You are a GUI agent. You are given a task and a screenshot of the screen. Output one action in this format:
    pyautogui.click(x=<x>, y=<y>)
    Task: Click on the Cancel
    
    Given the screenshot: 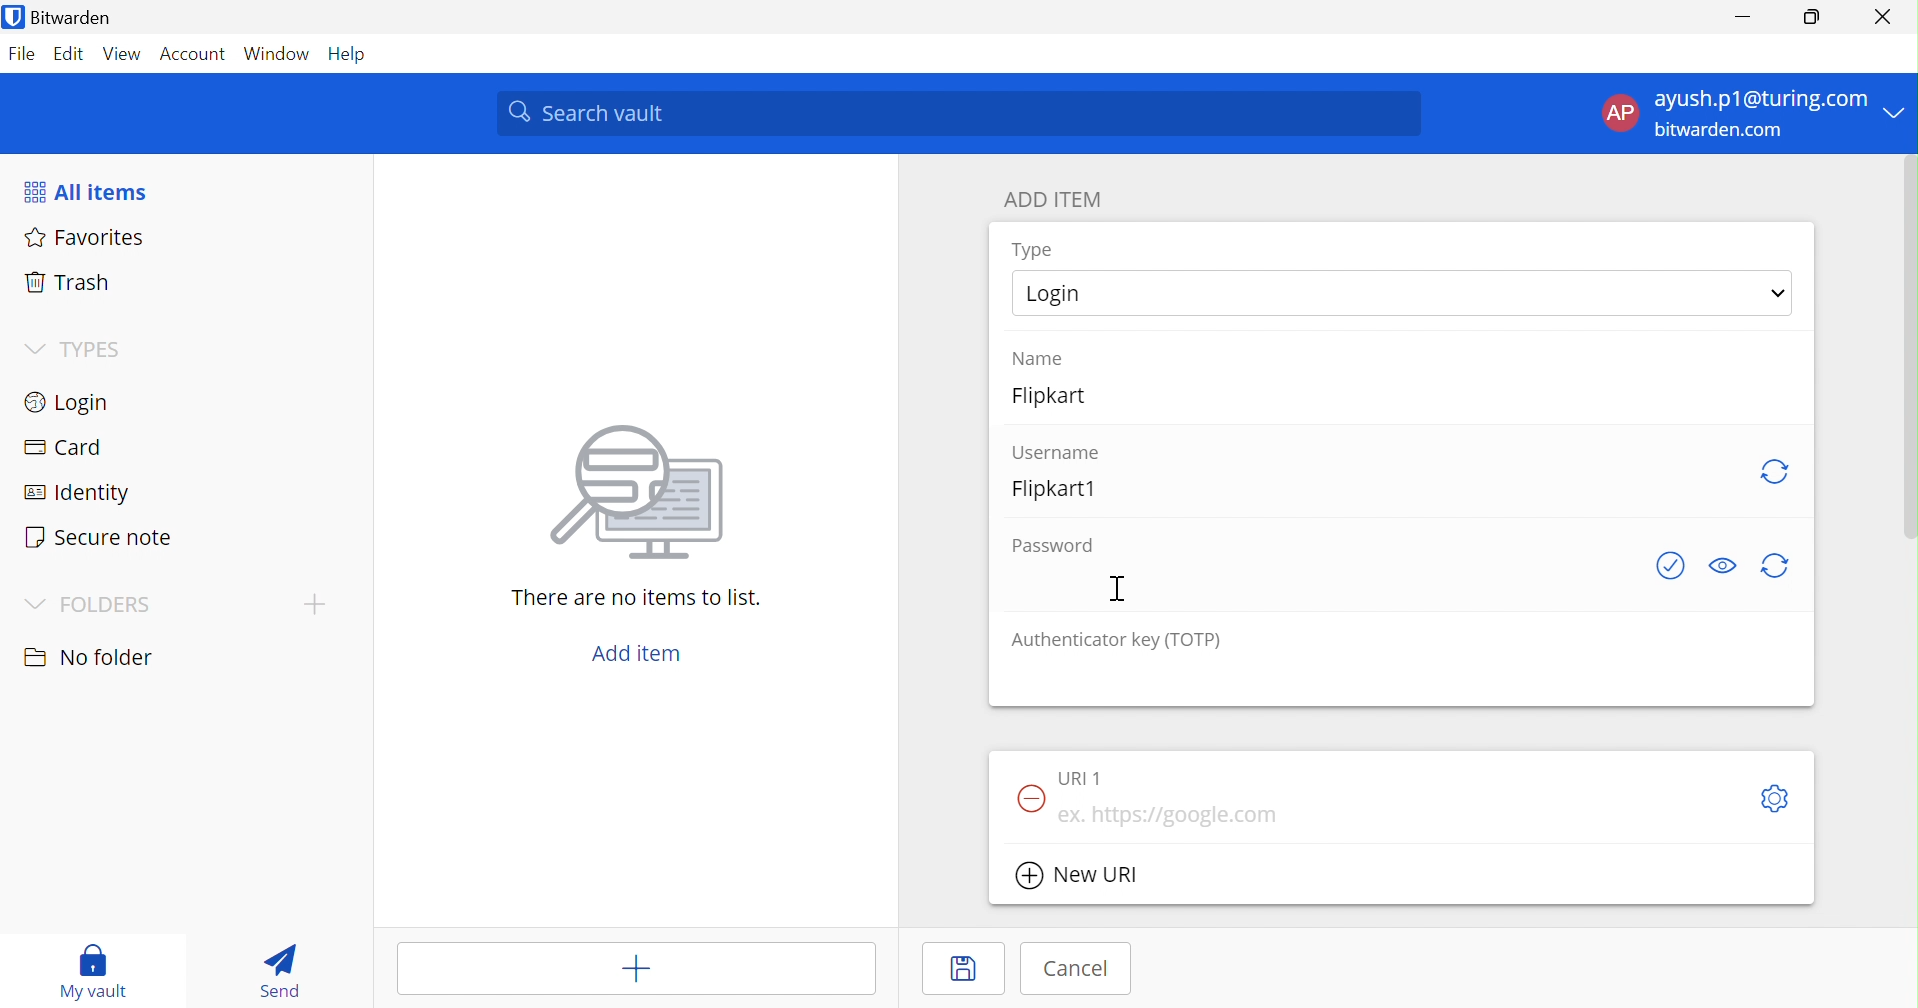 What is the action you would take?
    pyautogui.click(x=1077, y=967)
    